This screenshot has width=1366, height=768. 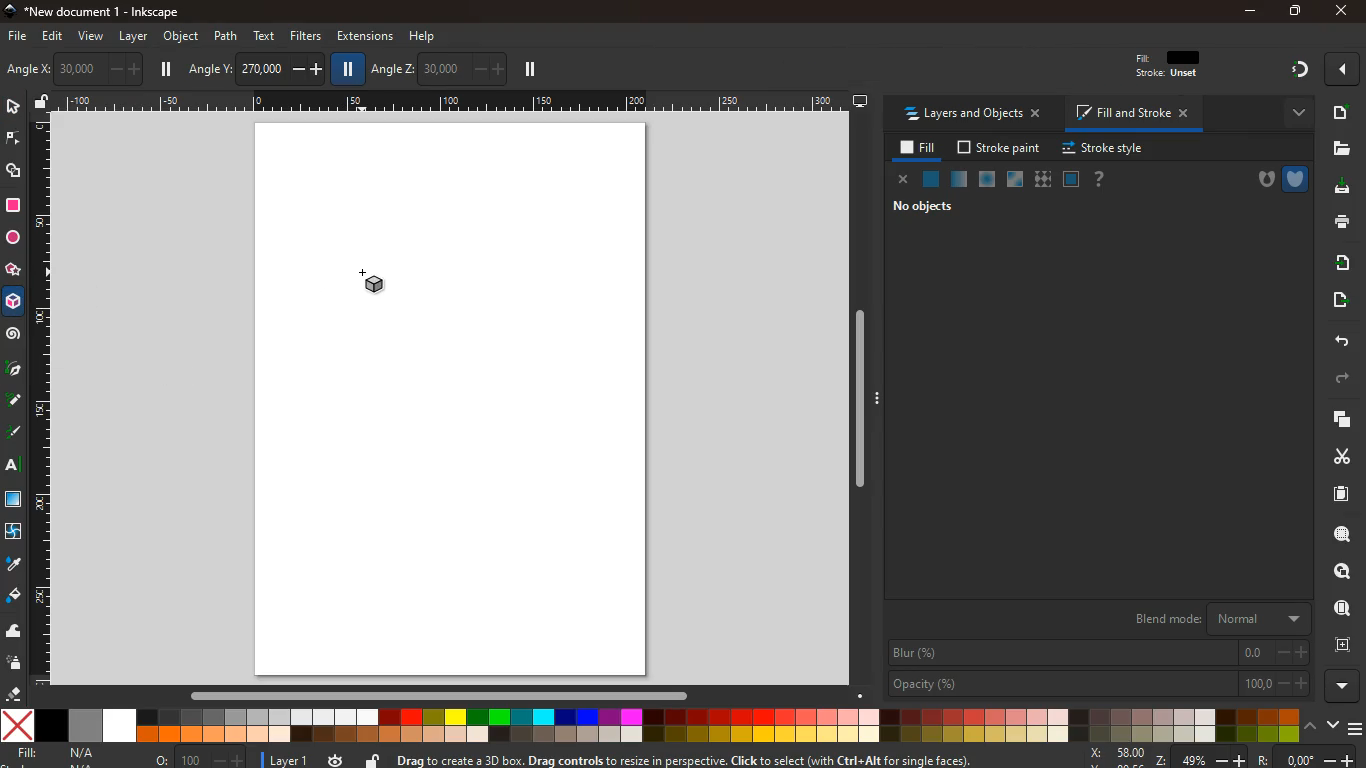 I want to click on Scrollbar, so click(x=859, y=395).